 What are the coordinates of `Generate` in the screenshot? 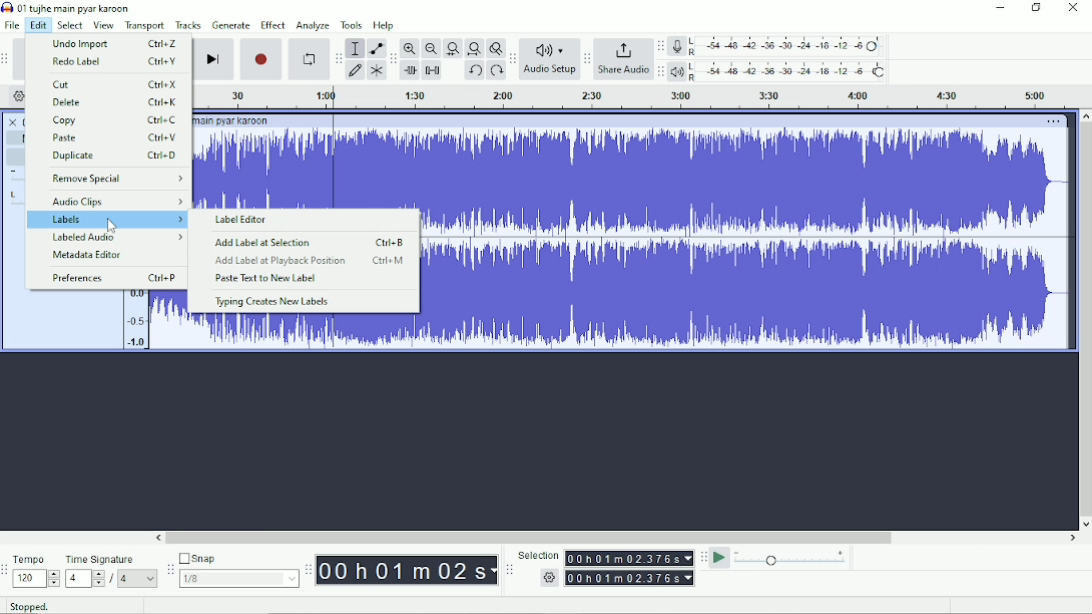 It's located at (231, 25).